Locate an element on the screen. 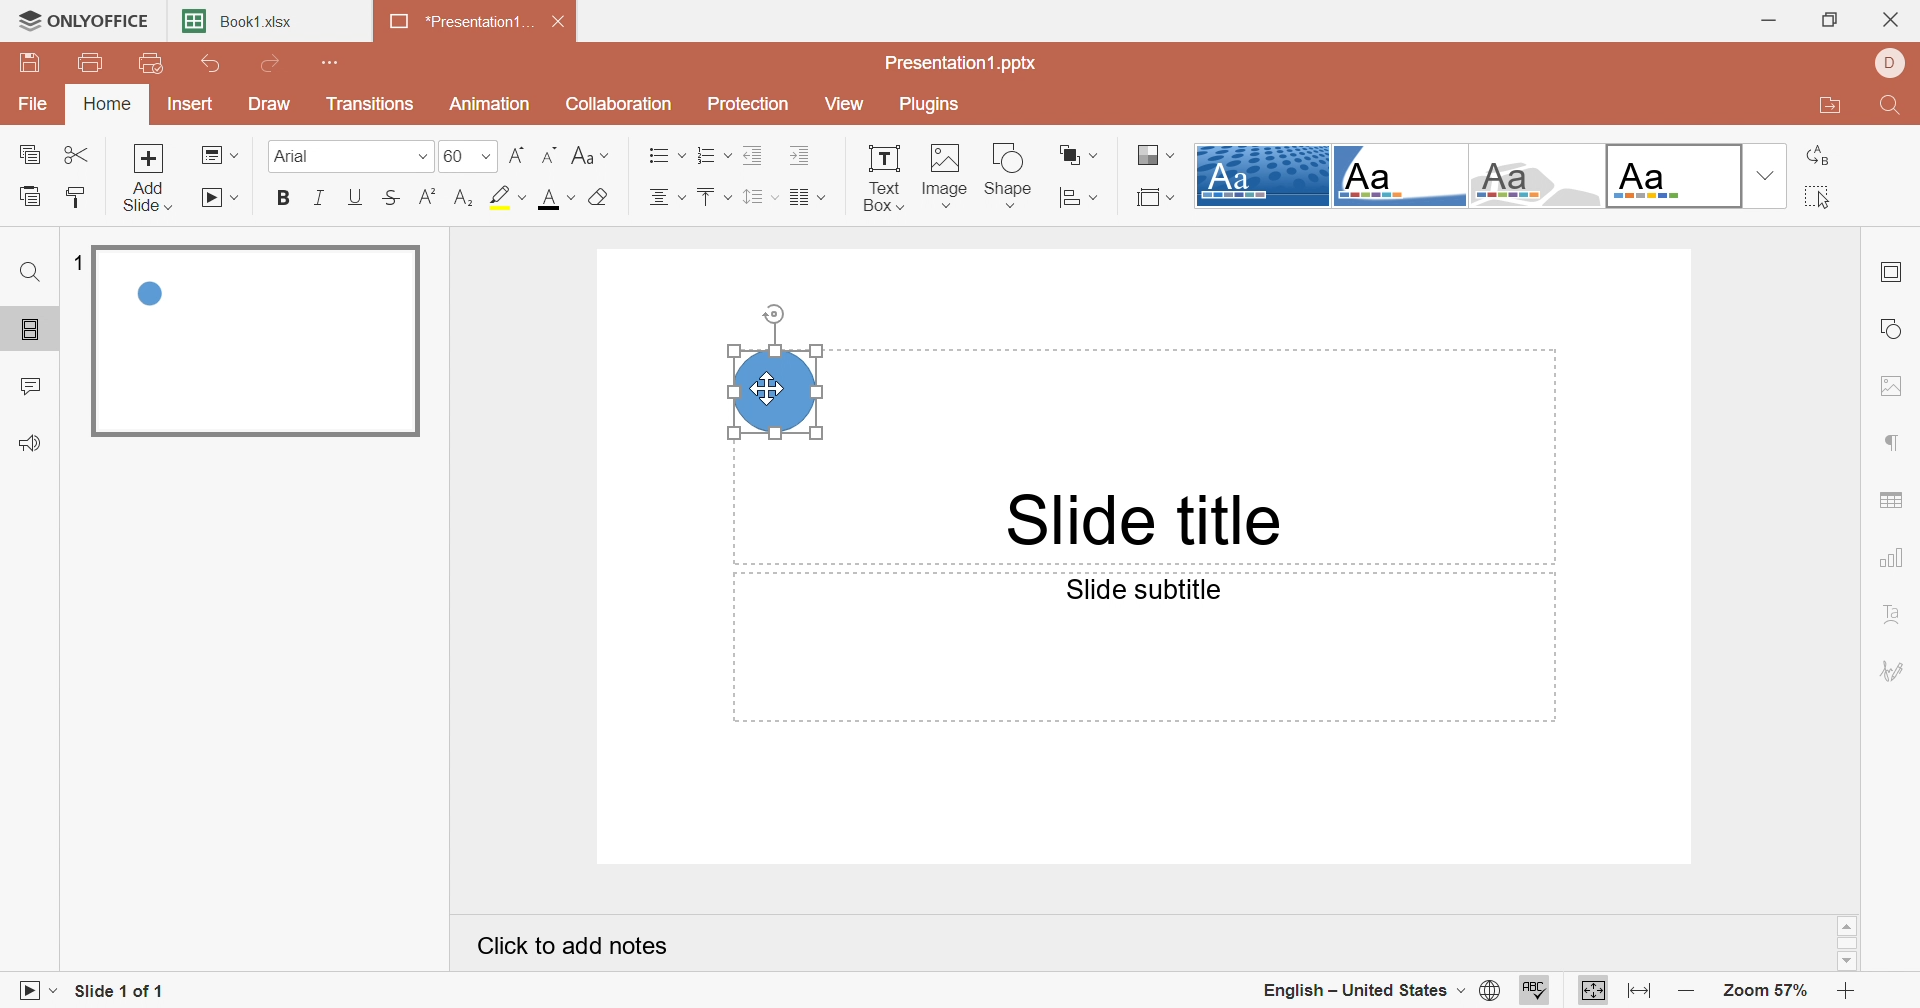  Open file location is located at coordinates (1825, 107).